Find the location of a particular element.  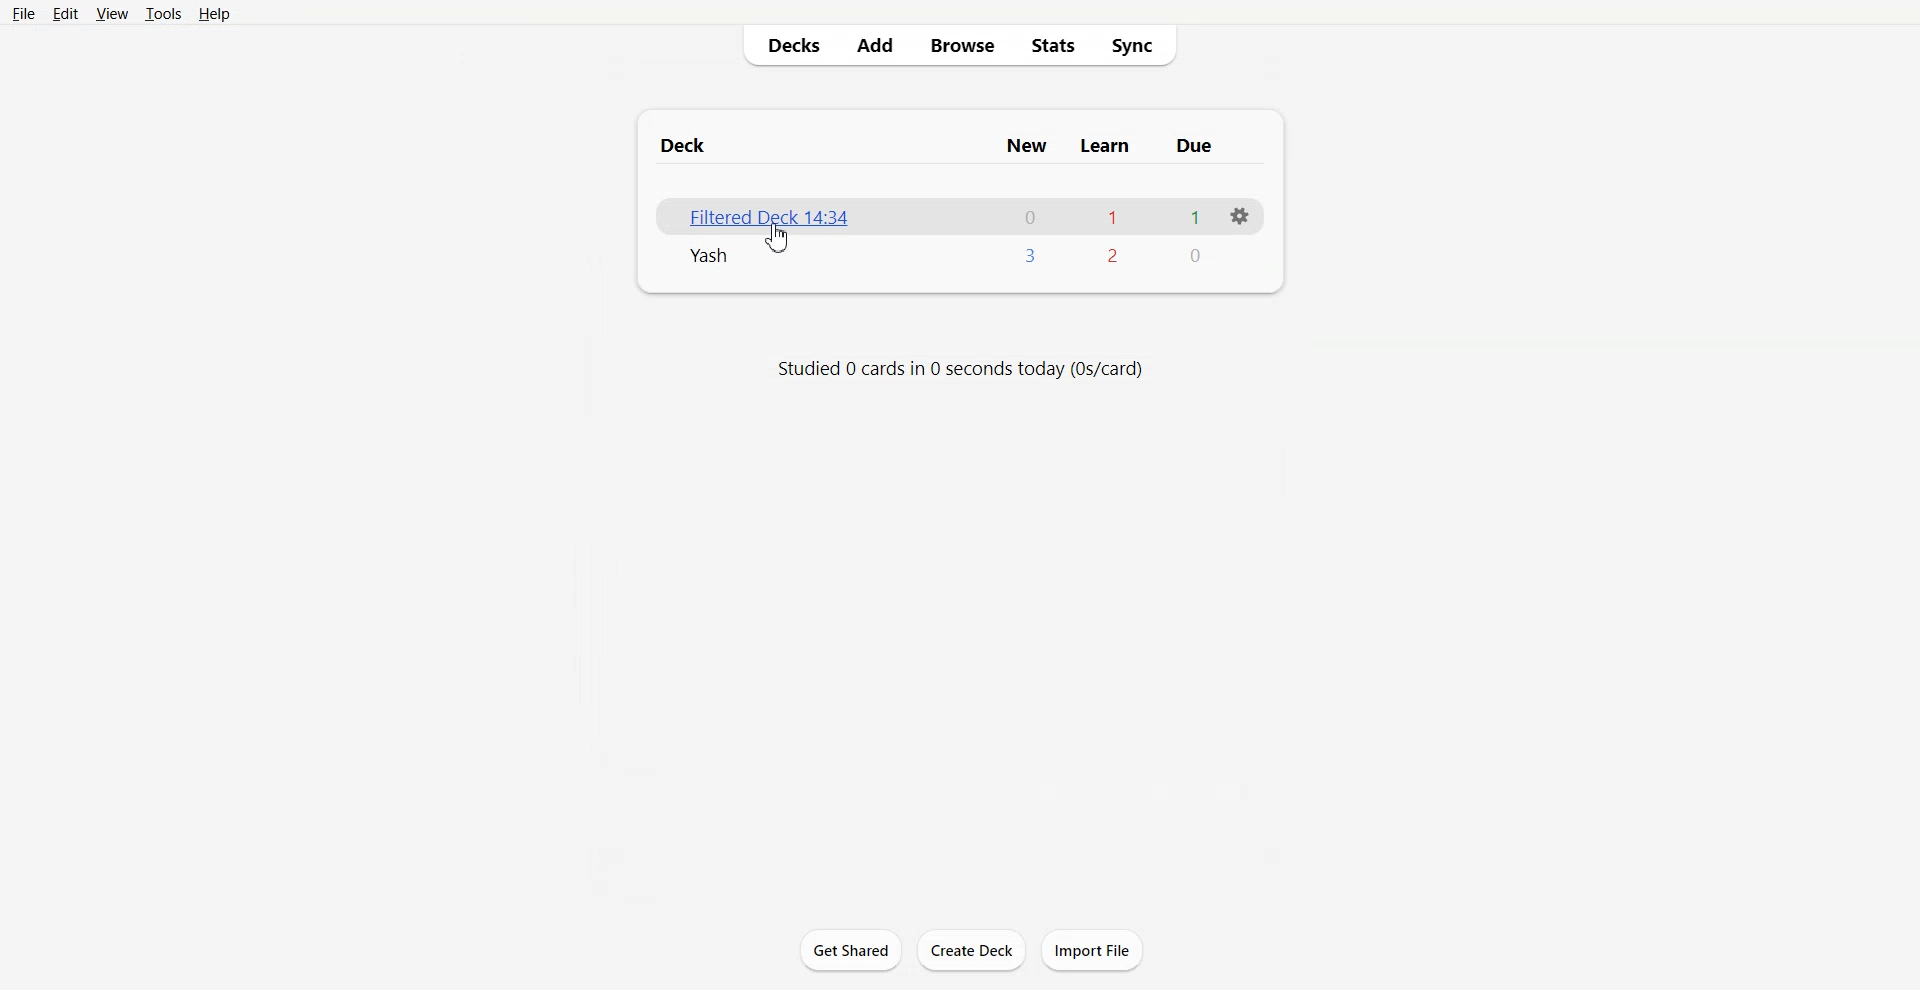

0 is located at coordinates (1194, 255).